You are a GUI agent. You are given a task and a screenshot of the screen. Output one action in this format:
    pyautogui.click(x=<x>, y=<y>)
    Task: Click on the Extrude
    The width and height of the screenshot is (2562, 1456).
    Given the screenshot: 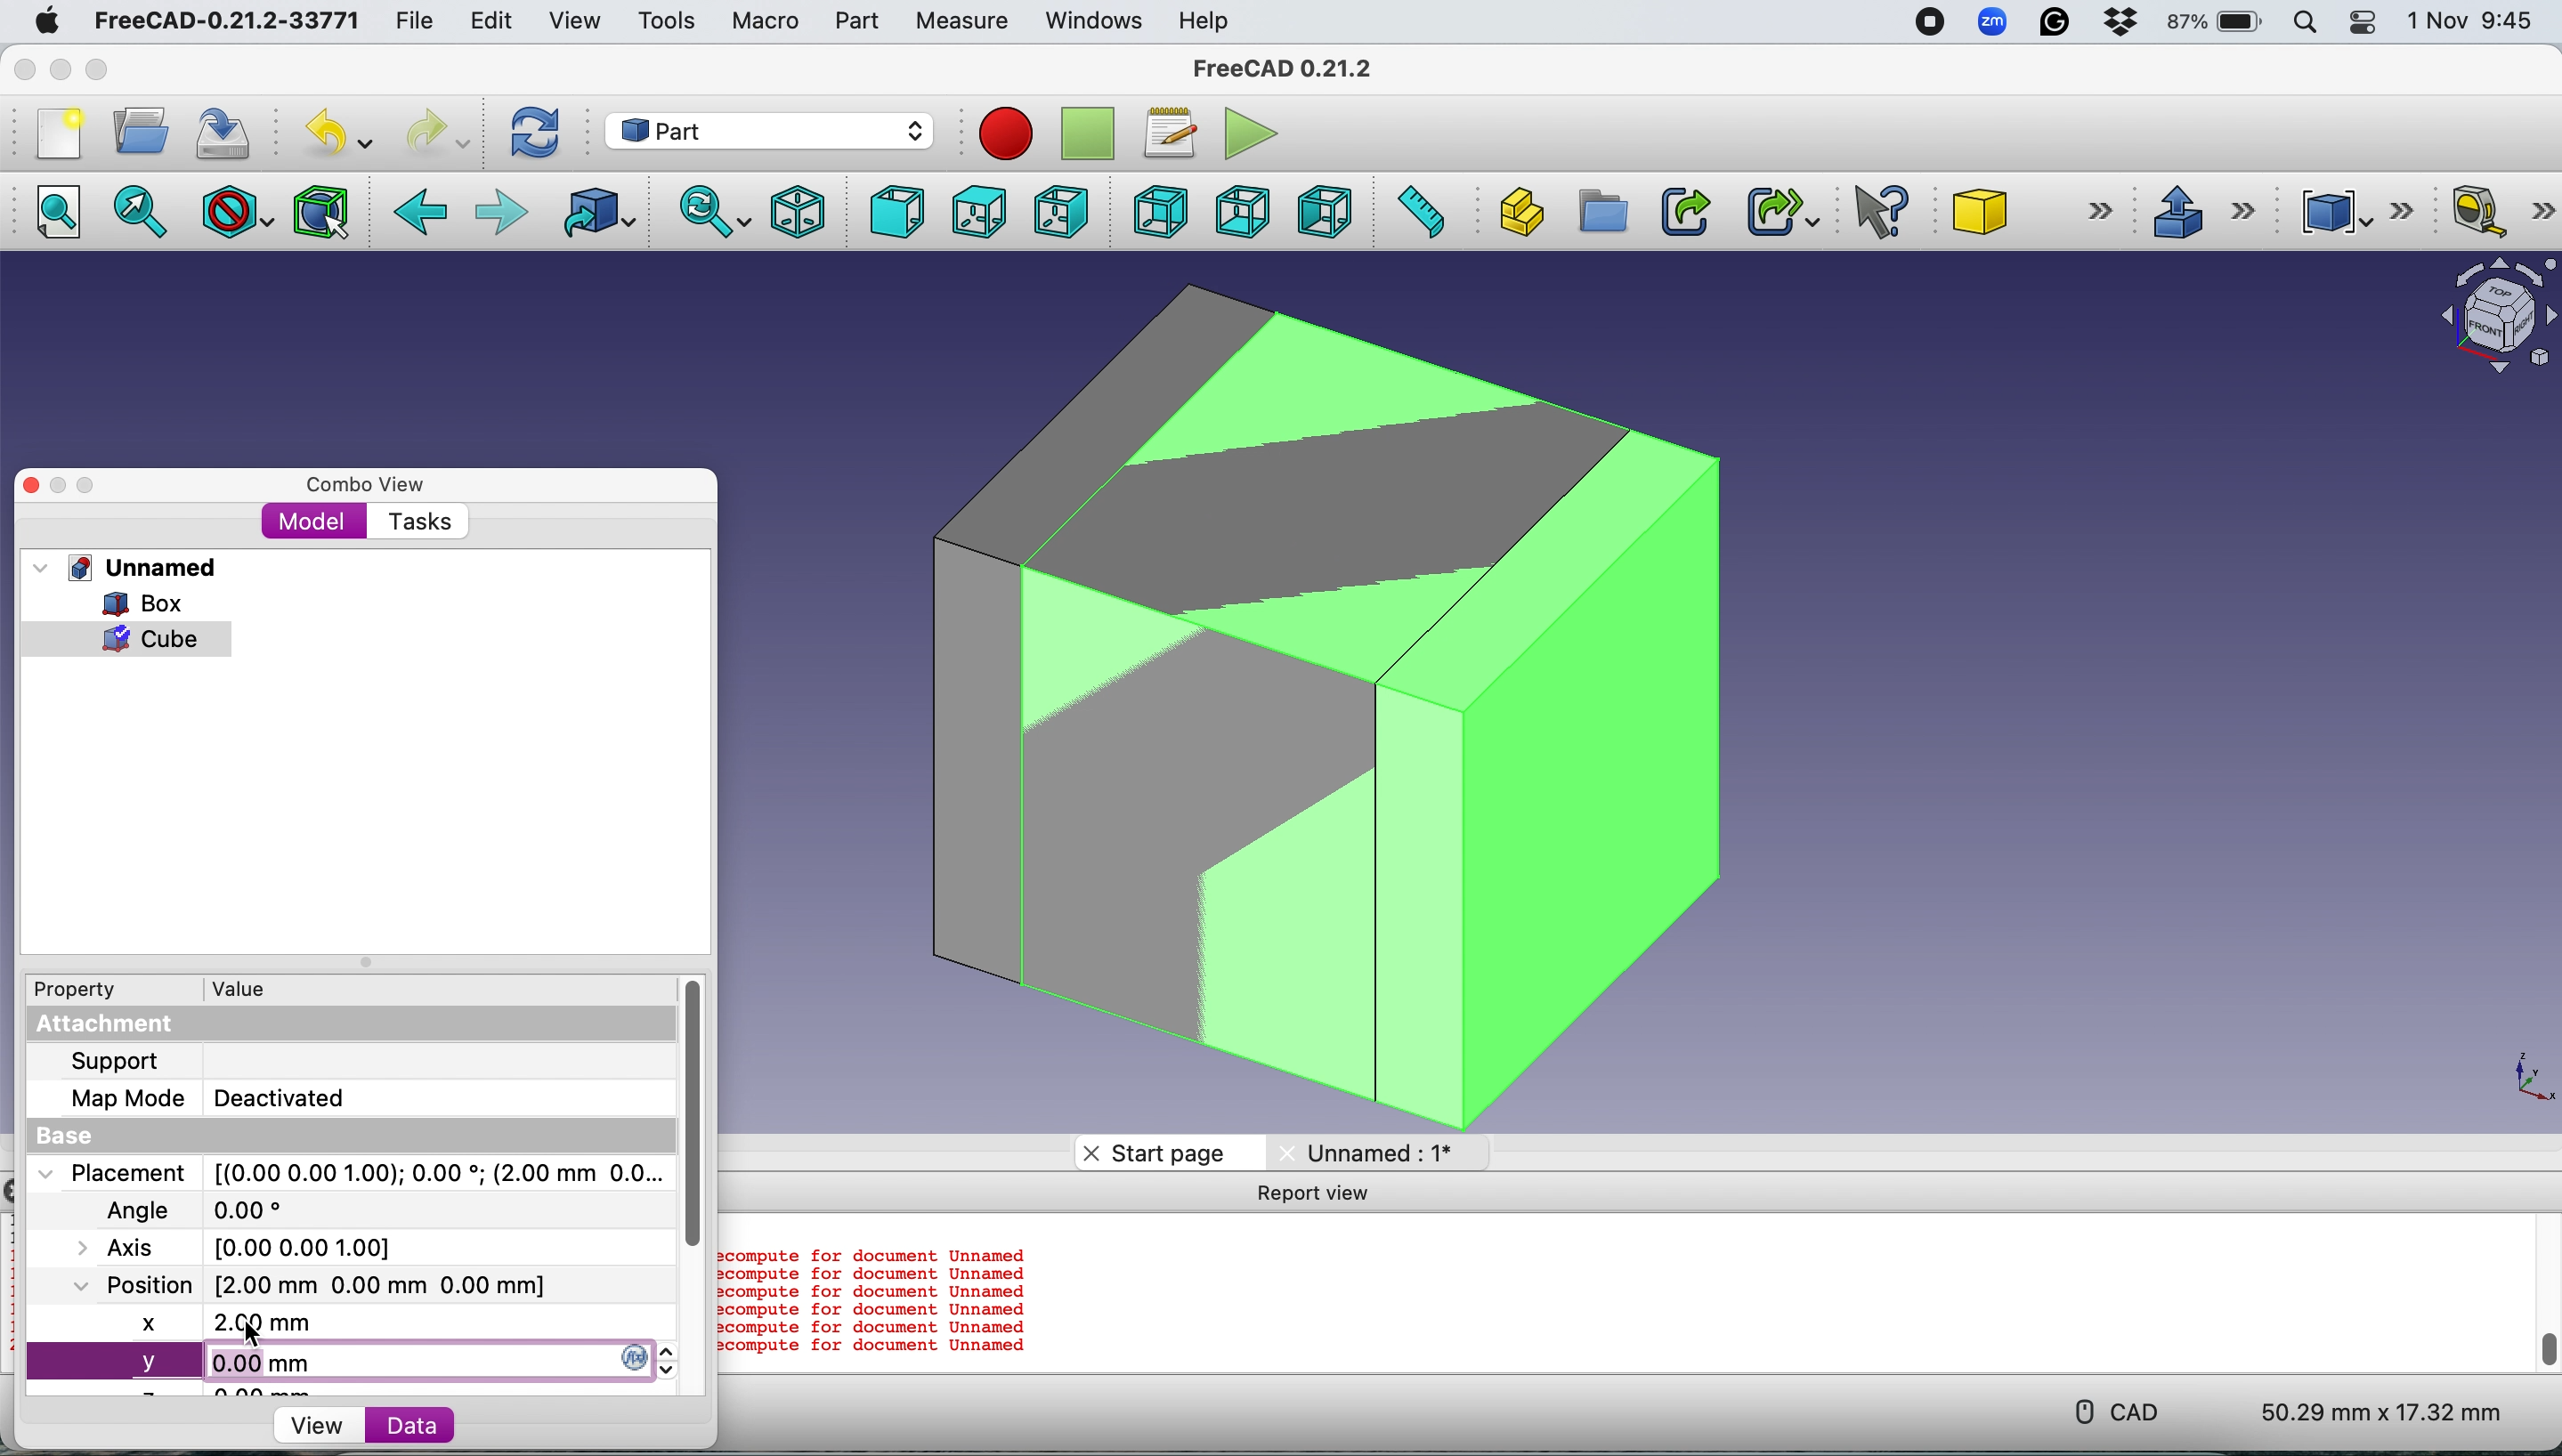 What is the action you would take?
    pyautogui.click(x=2202, y=209)
    